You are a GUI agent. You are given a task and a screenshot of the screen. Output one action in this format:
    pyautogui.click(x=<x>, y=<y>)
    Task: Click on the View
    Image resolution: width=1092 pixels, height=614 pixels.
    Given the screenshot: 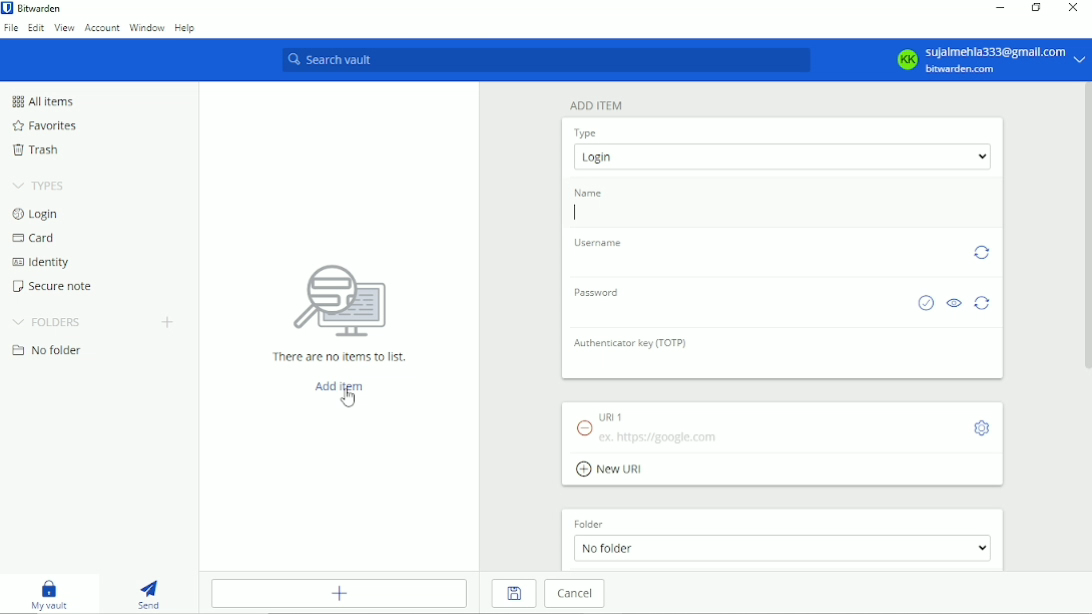 What is the action you would take?
    pyautogui.click(x=65, y=29)
    